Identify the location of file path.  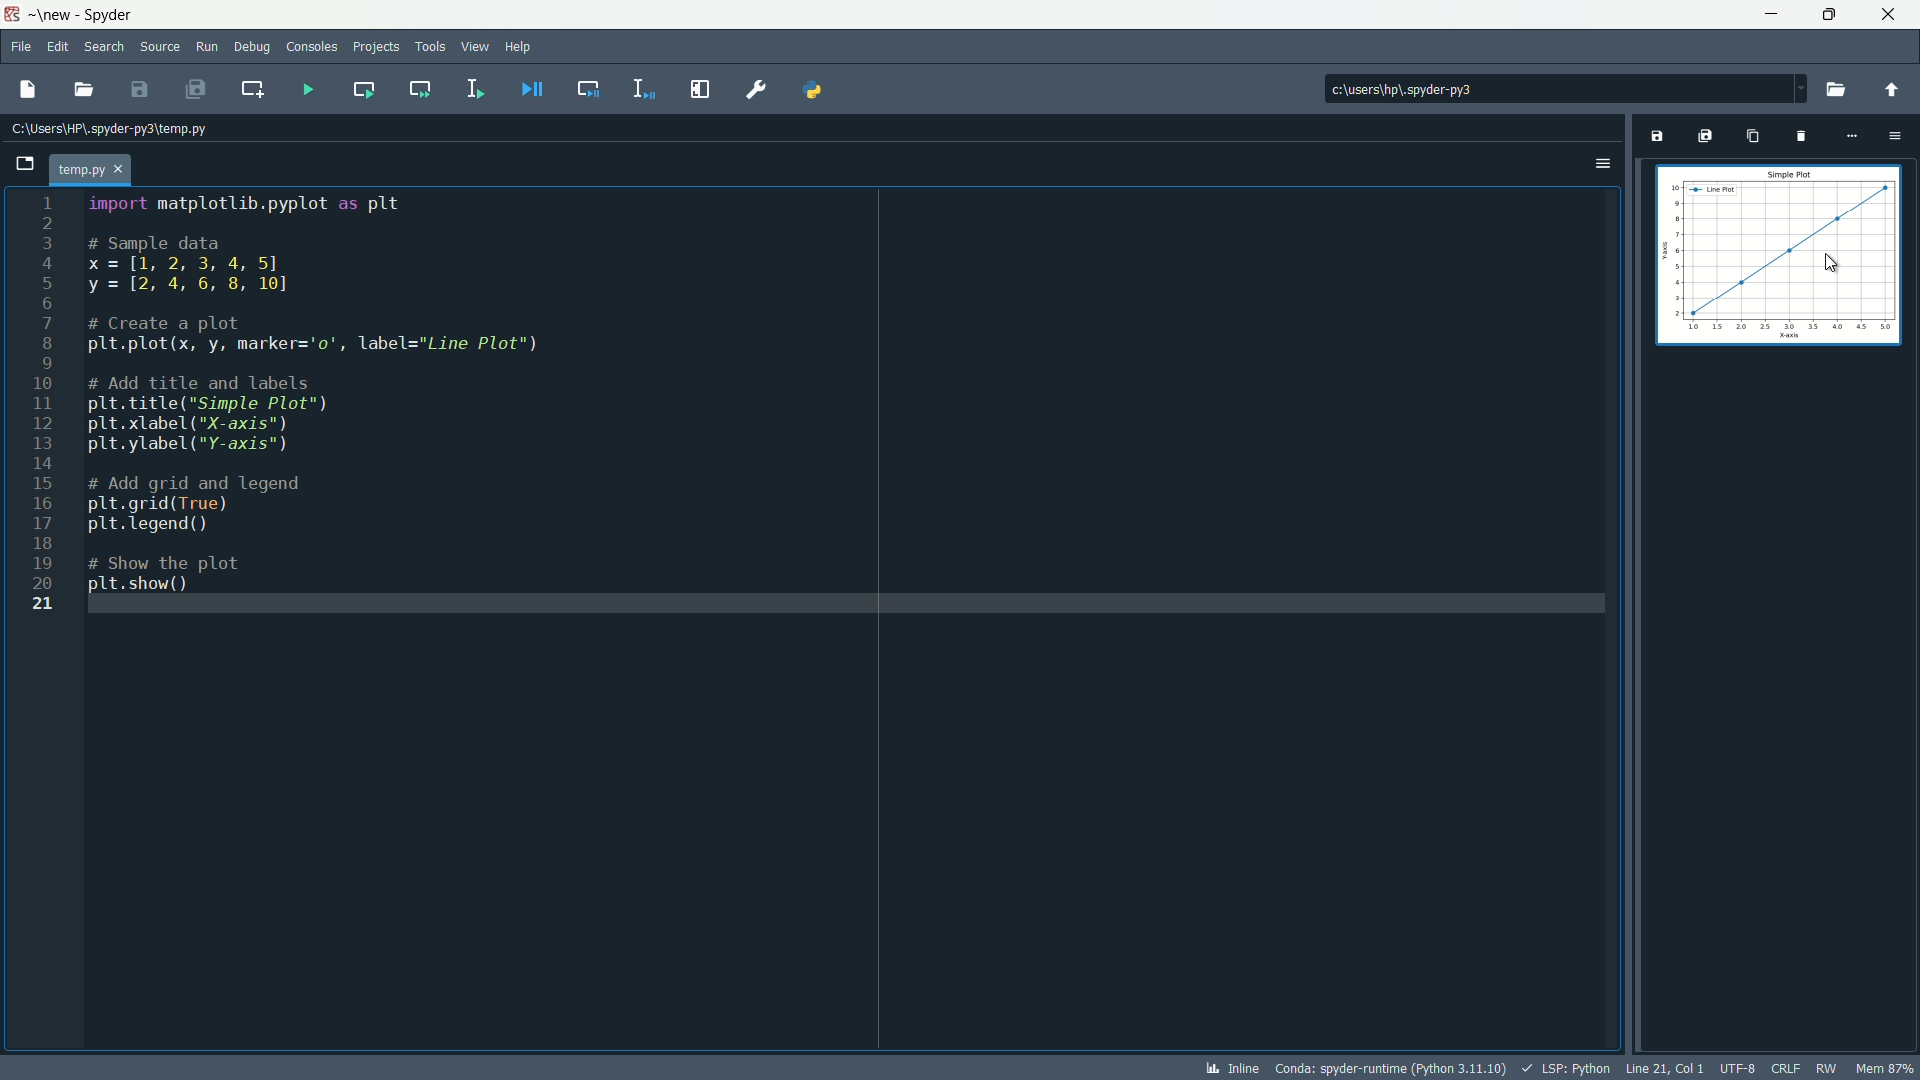
(119, 130).